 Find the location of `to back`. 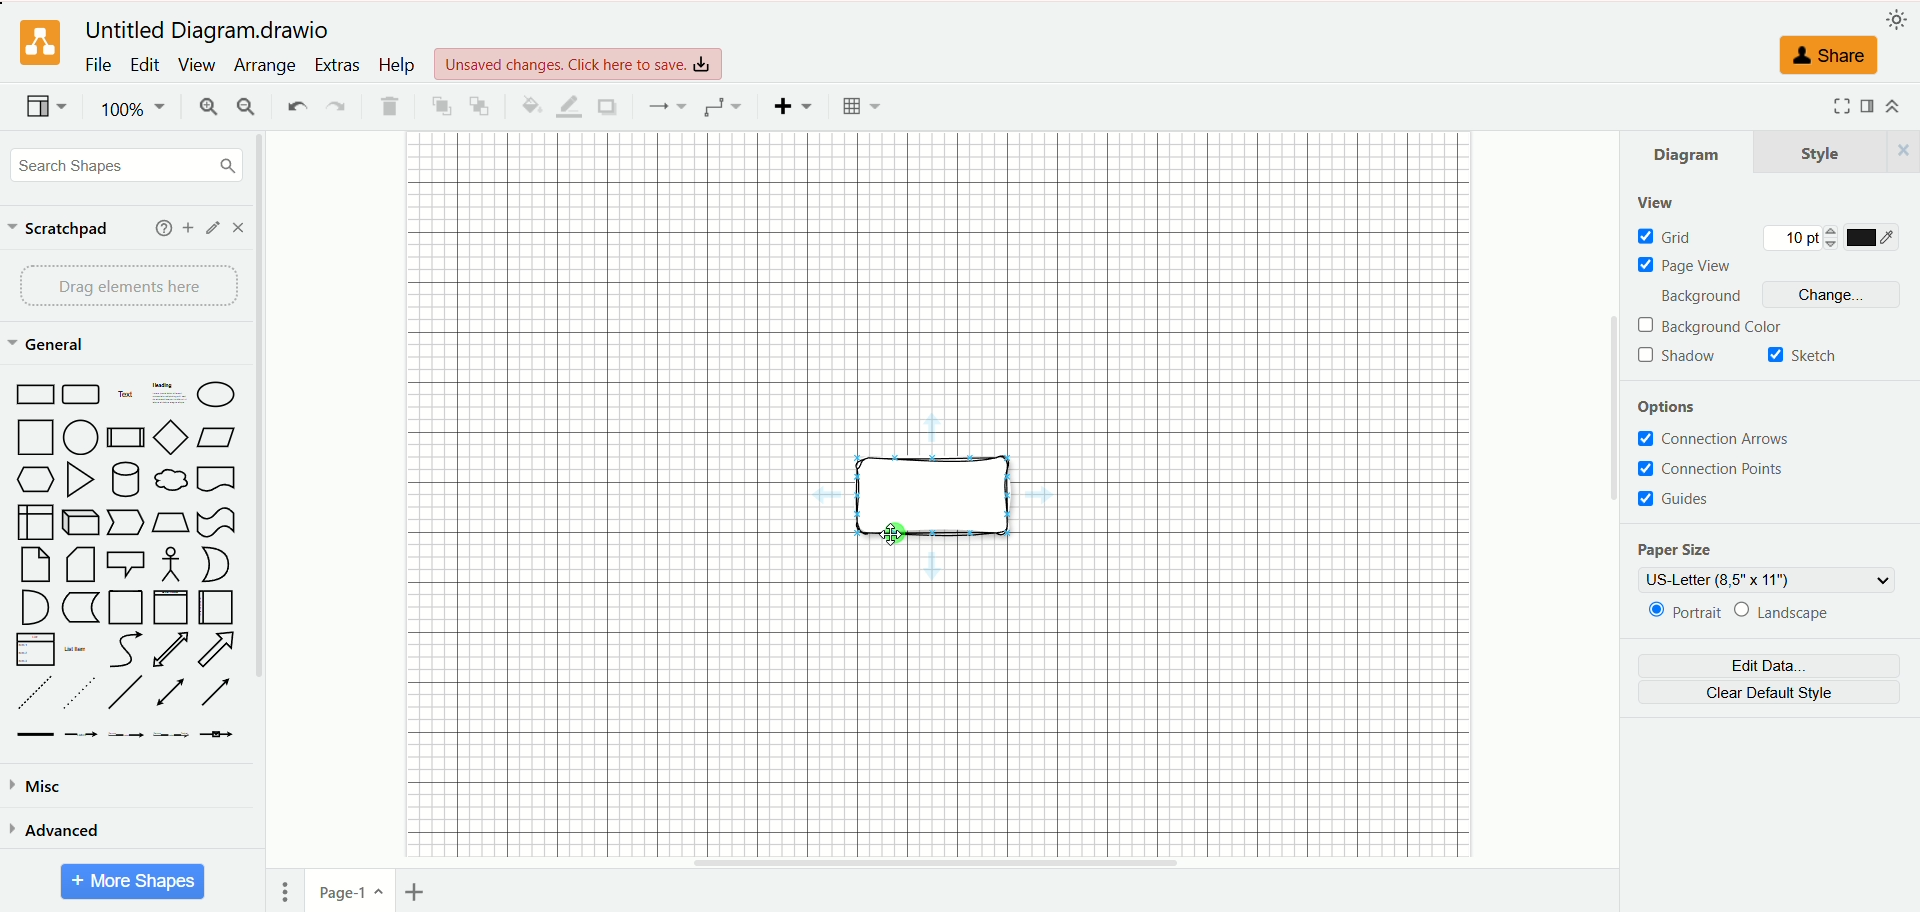

to back is located at coordinates (479, 105).